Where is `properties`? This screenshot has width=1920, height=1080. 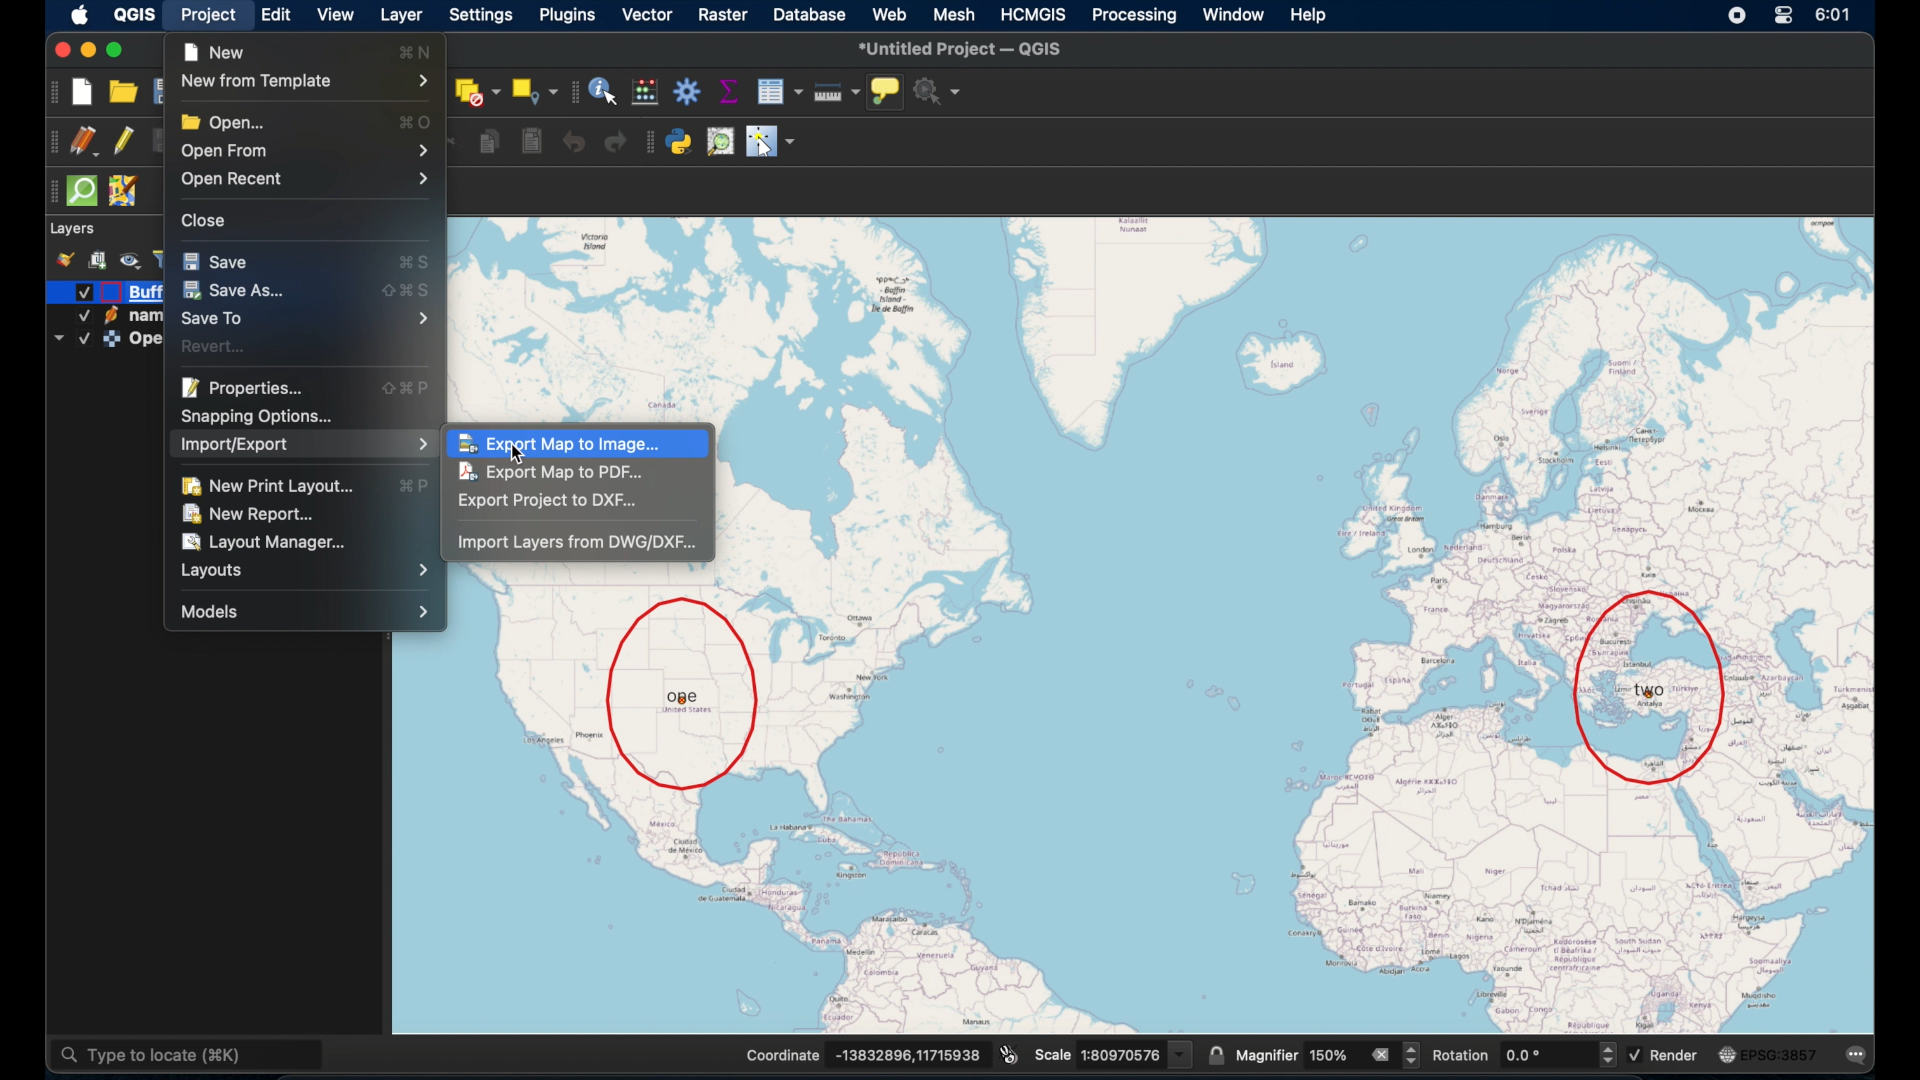 properties is located at coordinates (247, 388).